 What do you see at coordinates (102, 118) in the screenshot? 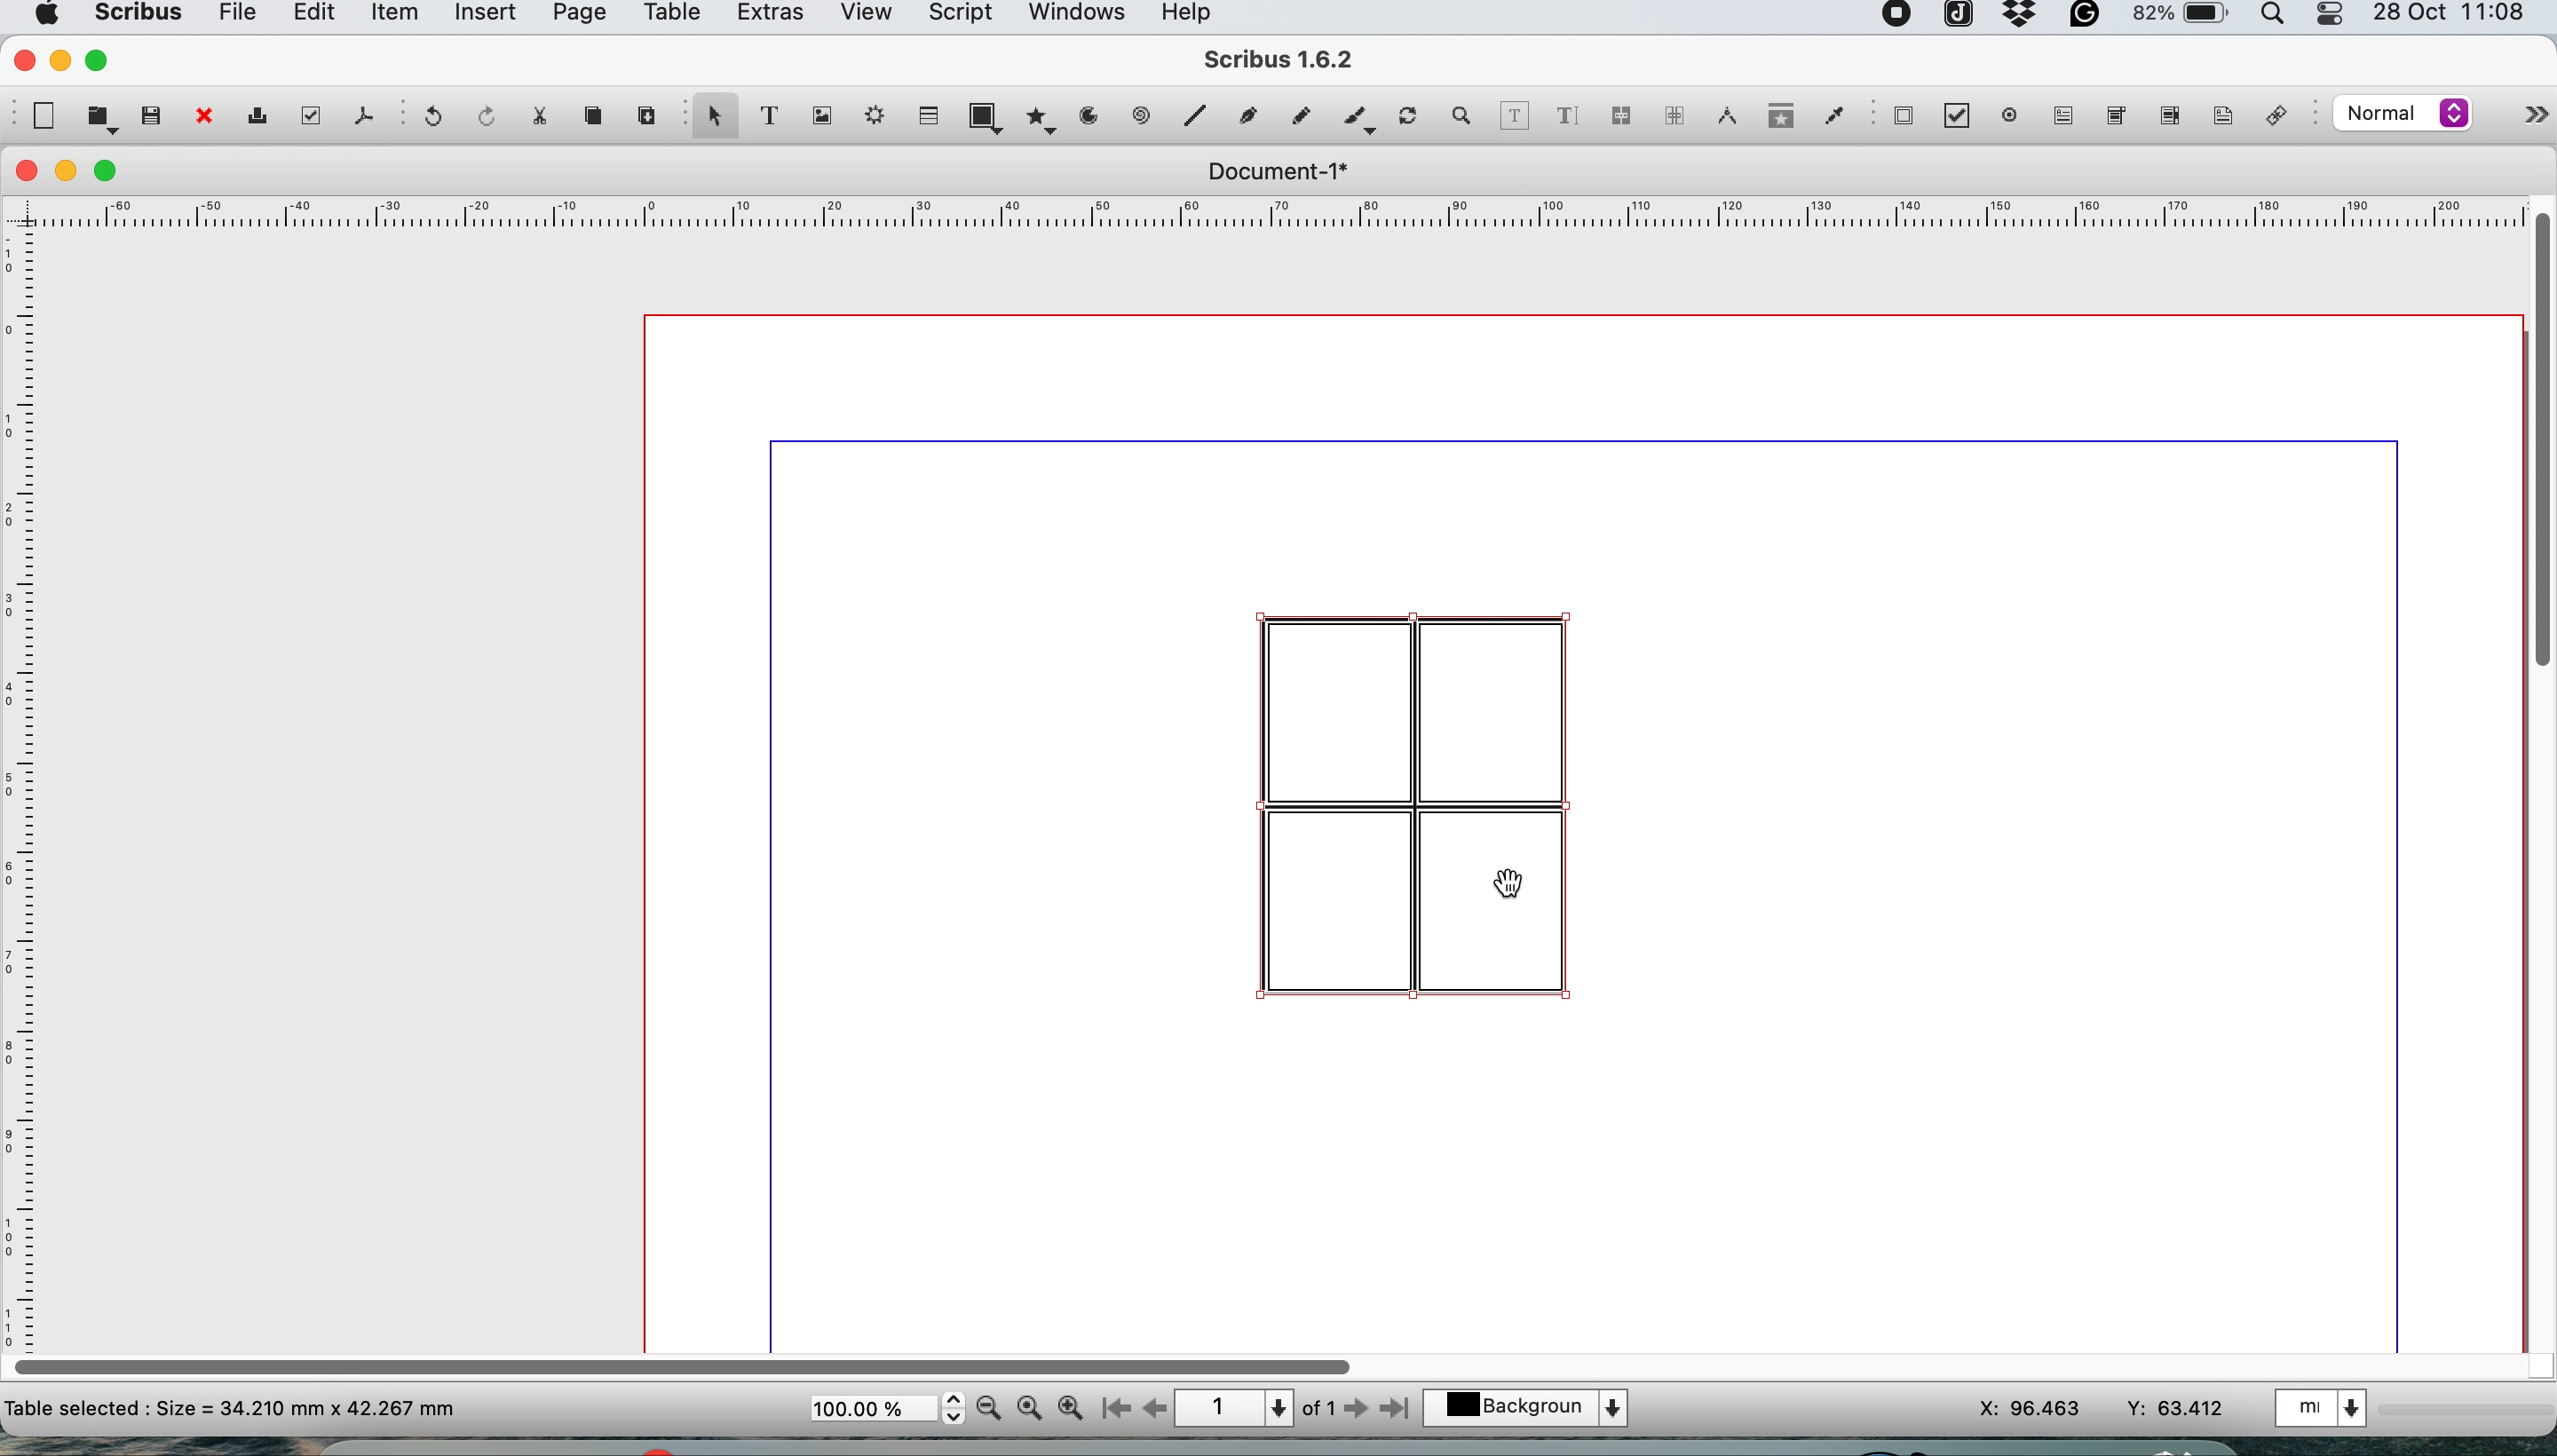
I see `open` at bounding box center [102, 118].